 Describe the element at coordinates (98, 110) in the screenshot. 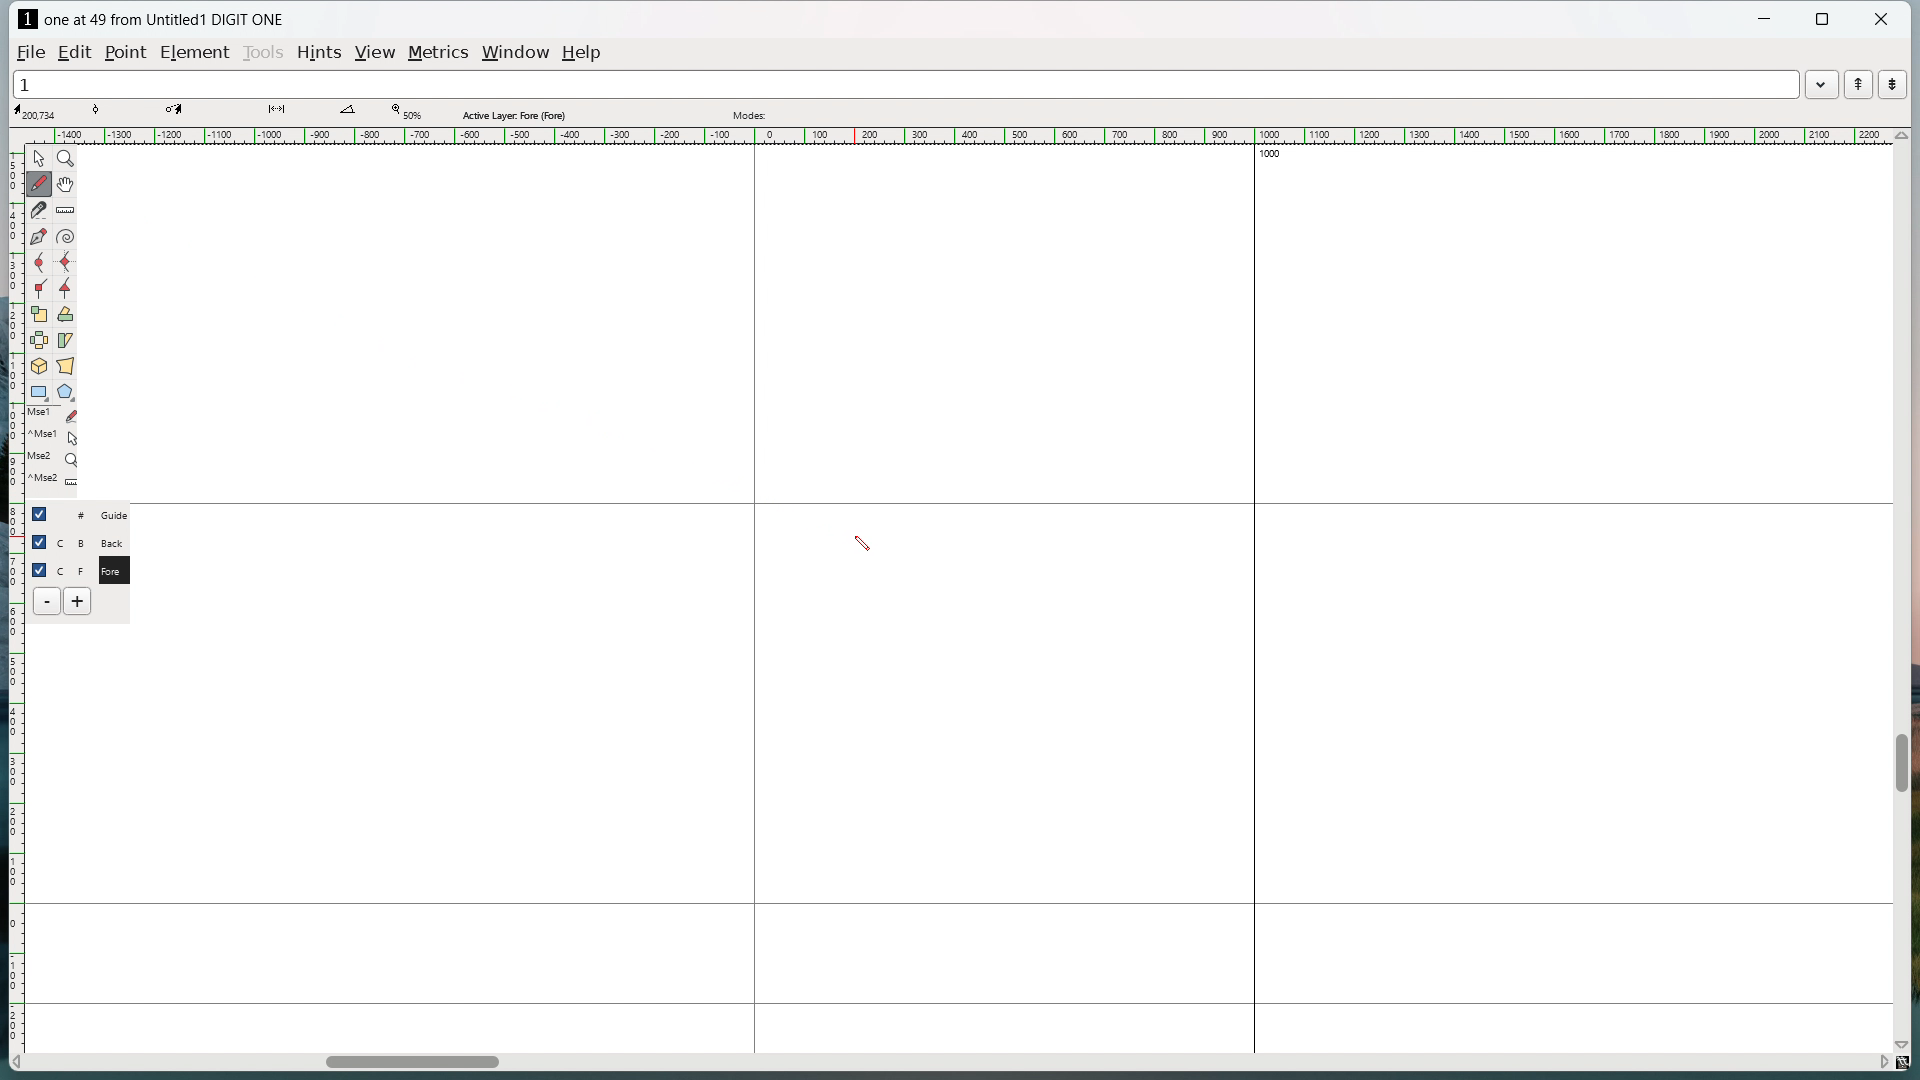

I see `tangent` at that location.